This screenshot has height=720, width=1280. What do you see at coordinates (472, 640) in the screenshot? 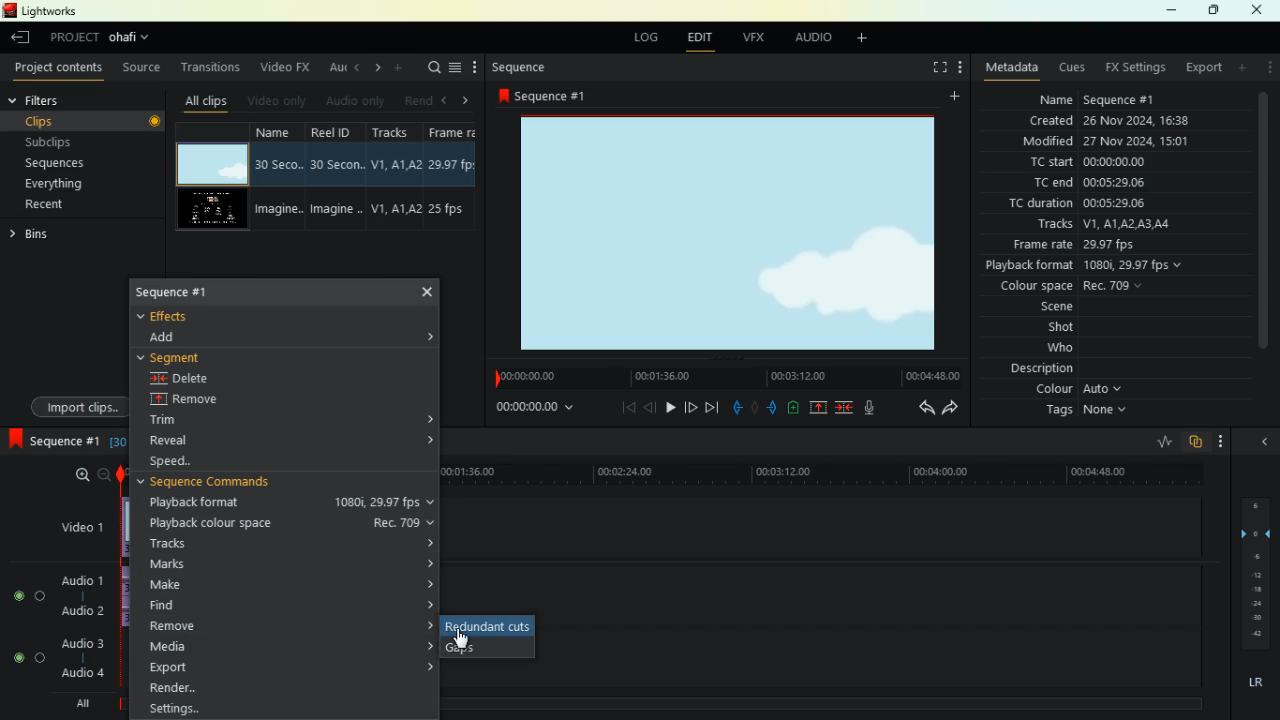
I see `Mouse Cursor` at bounding box center [472, 640].